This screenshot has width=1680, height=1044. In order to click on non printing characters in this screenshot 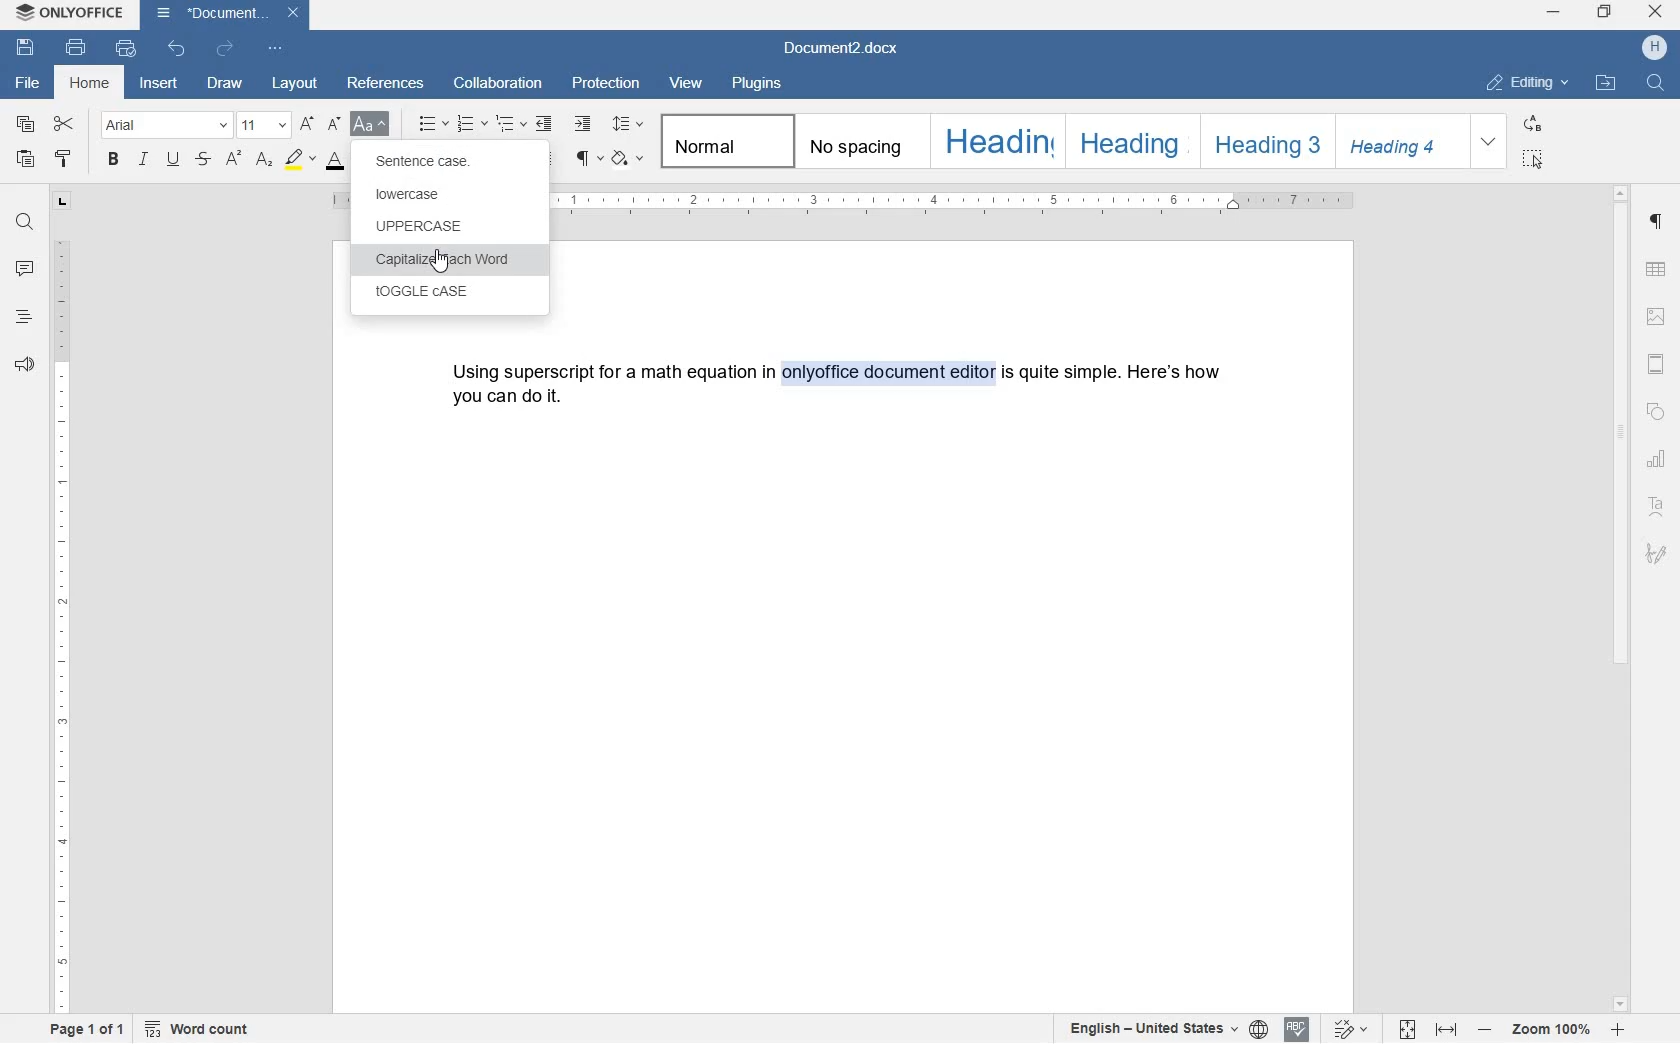, I will do `click(587, 160)`.